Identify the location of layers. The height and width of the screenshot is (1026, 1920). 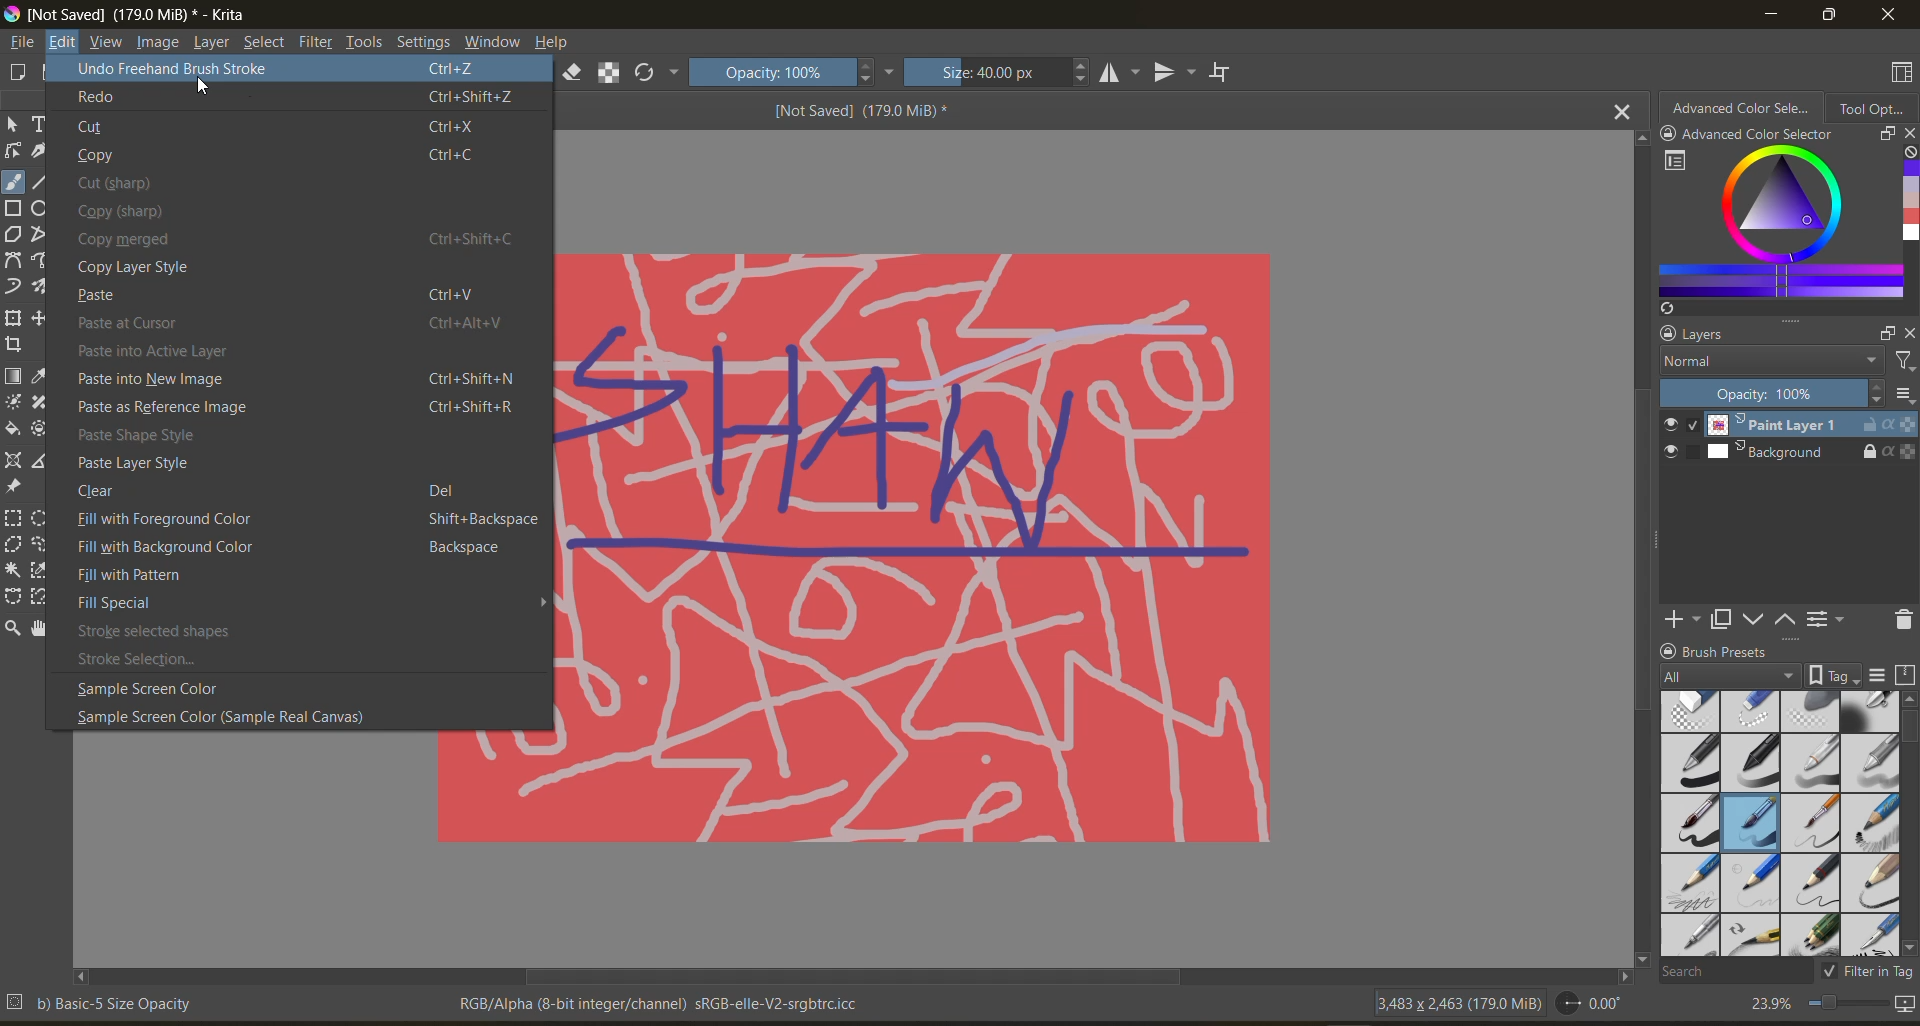
(1719, 334).